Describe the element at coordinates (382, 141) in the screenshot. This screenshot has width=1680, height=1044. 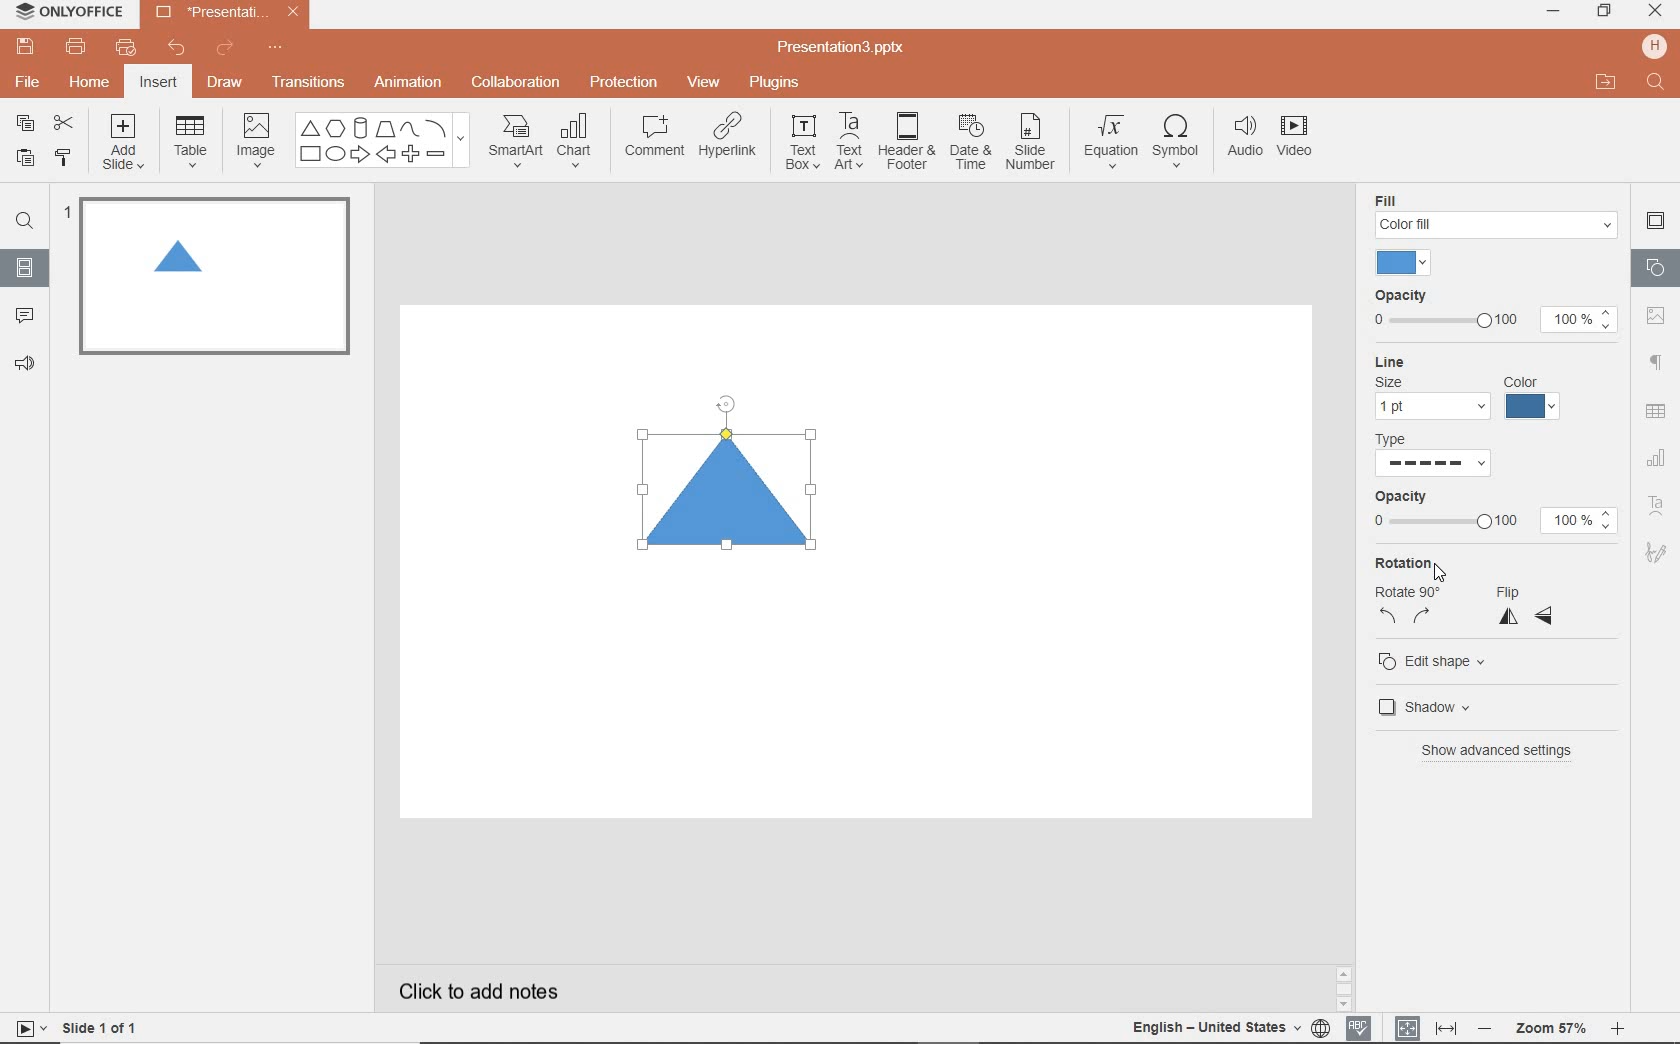
I see `SHAPES` at that location.